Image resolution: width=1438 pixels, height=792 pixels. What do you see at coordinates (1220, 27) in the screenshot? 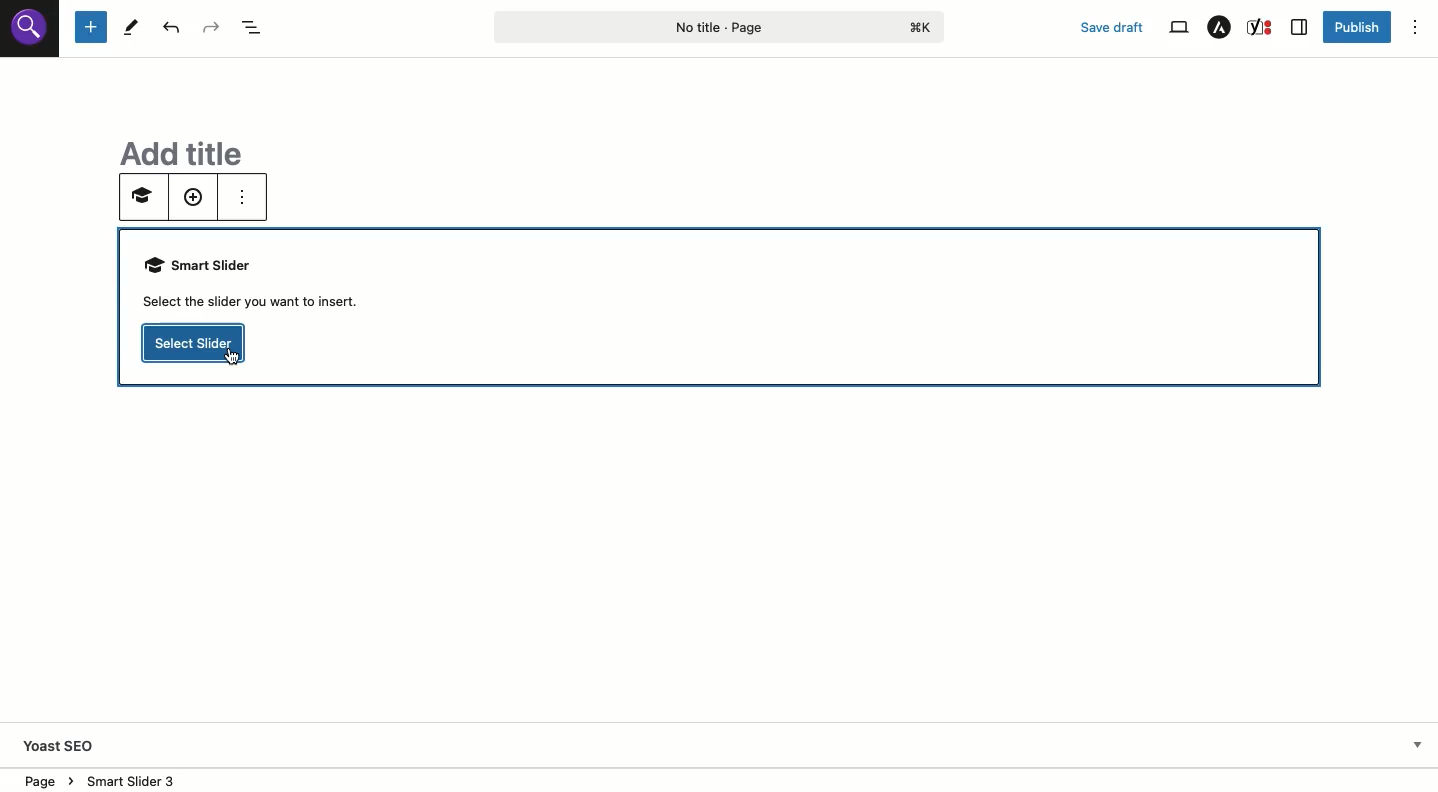
I see `Astra` at bounding box center [1220, 27].